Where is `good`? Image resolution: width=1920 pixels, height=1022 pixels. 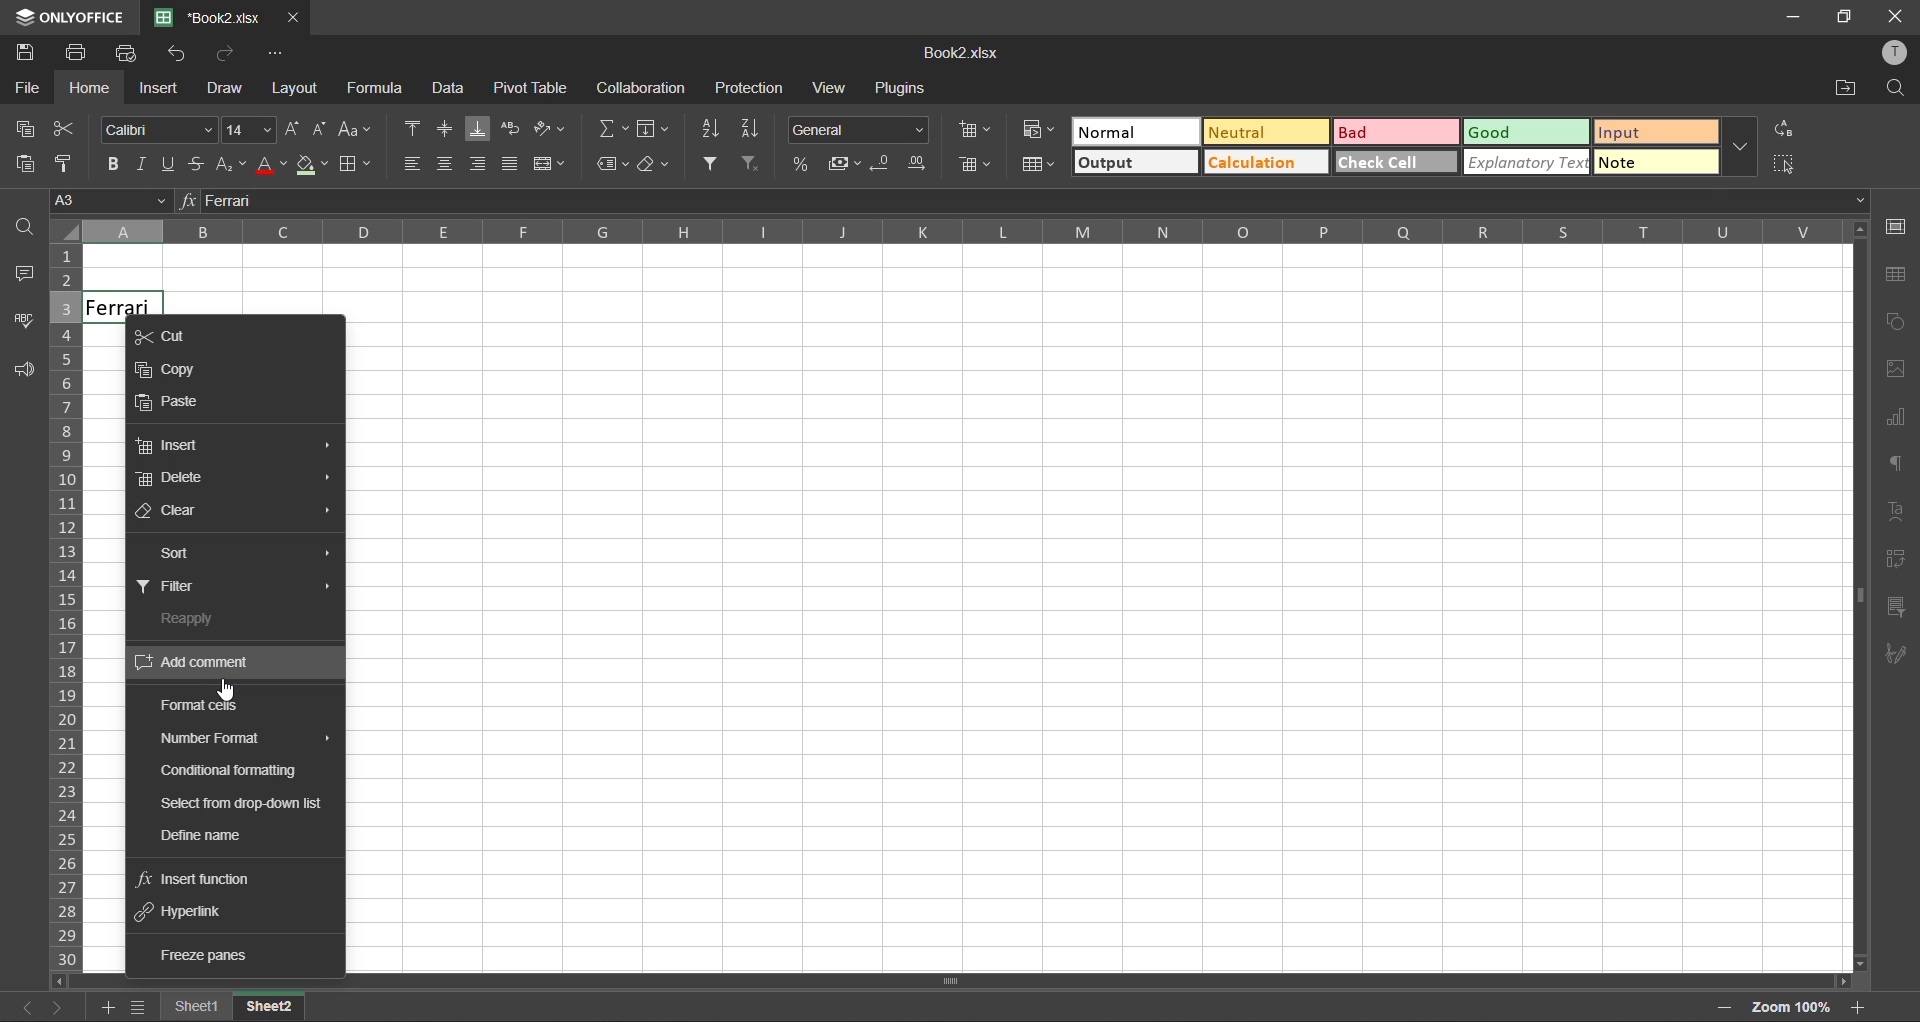
good is located at coordinates (1519, 133).